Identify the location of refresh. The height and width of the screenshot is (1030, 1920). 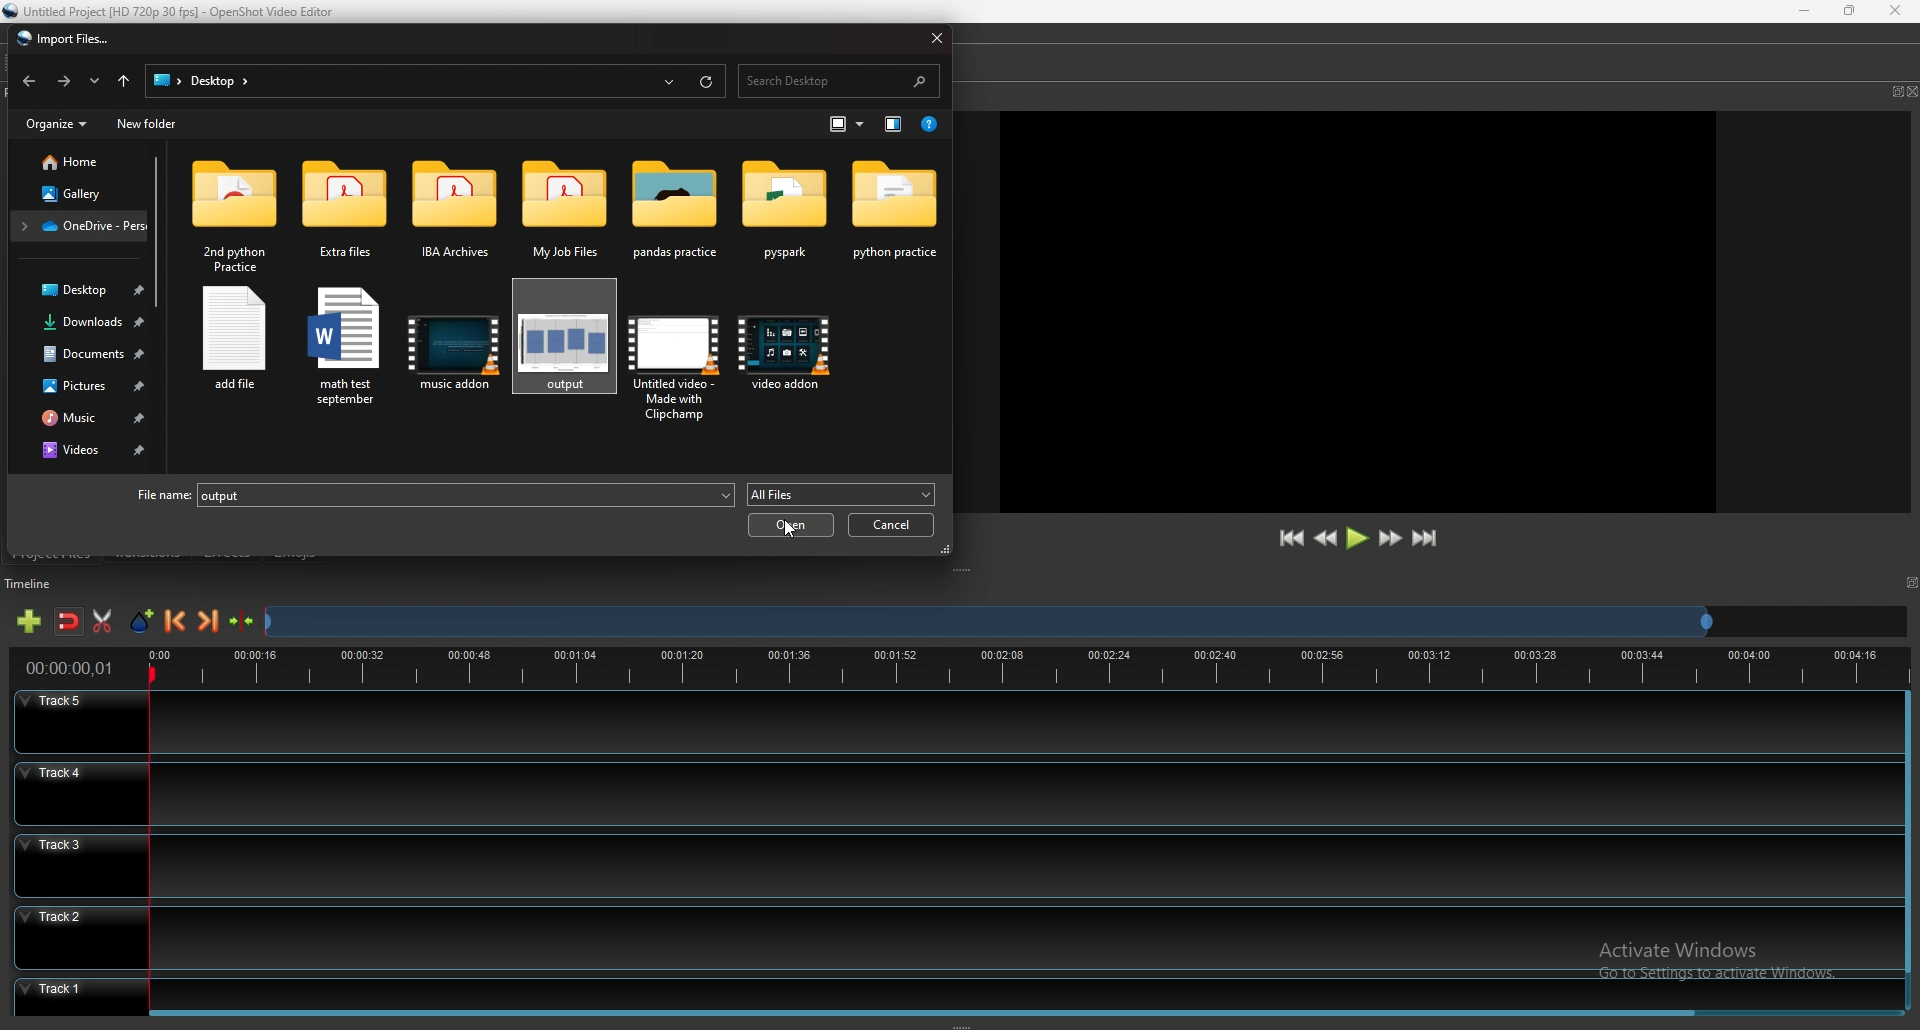
(707, 82).